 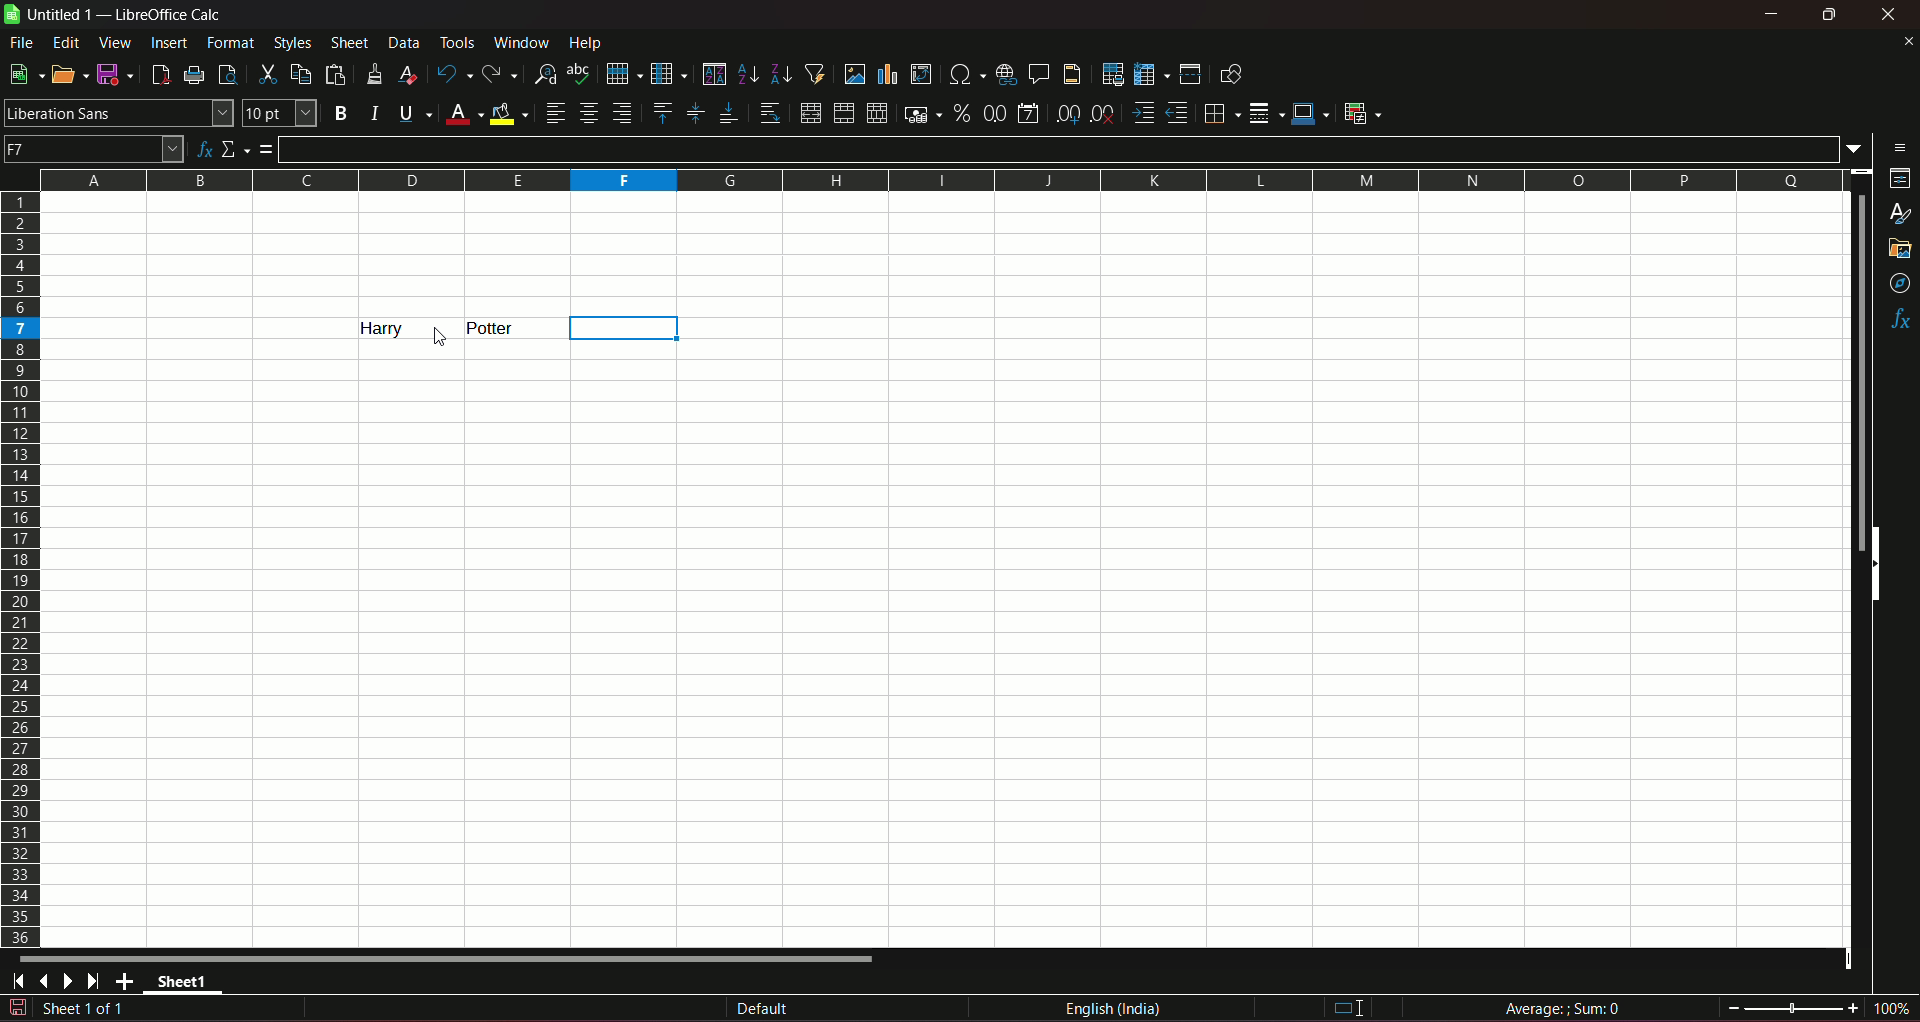 What do you see at coordinates (591, 42) in the screenshot?
I see `help` at bounding box center [591, 42].